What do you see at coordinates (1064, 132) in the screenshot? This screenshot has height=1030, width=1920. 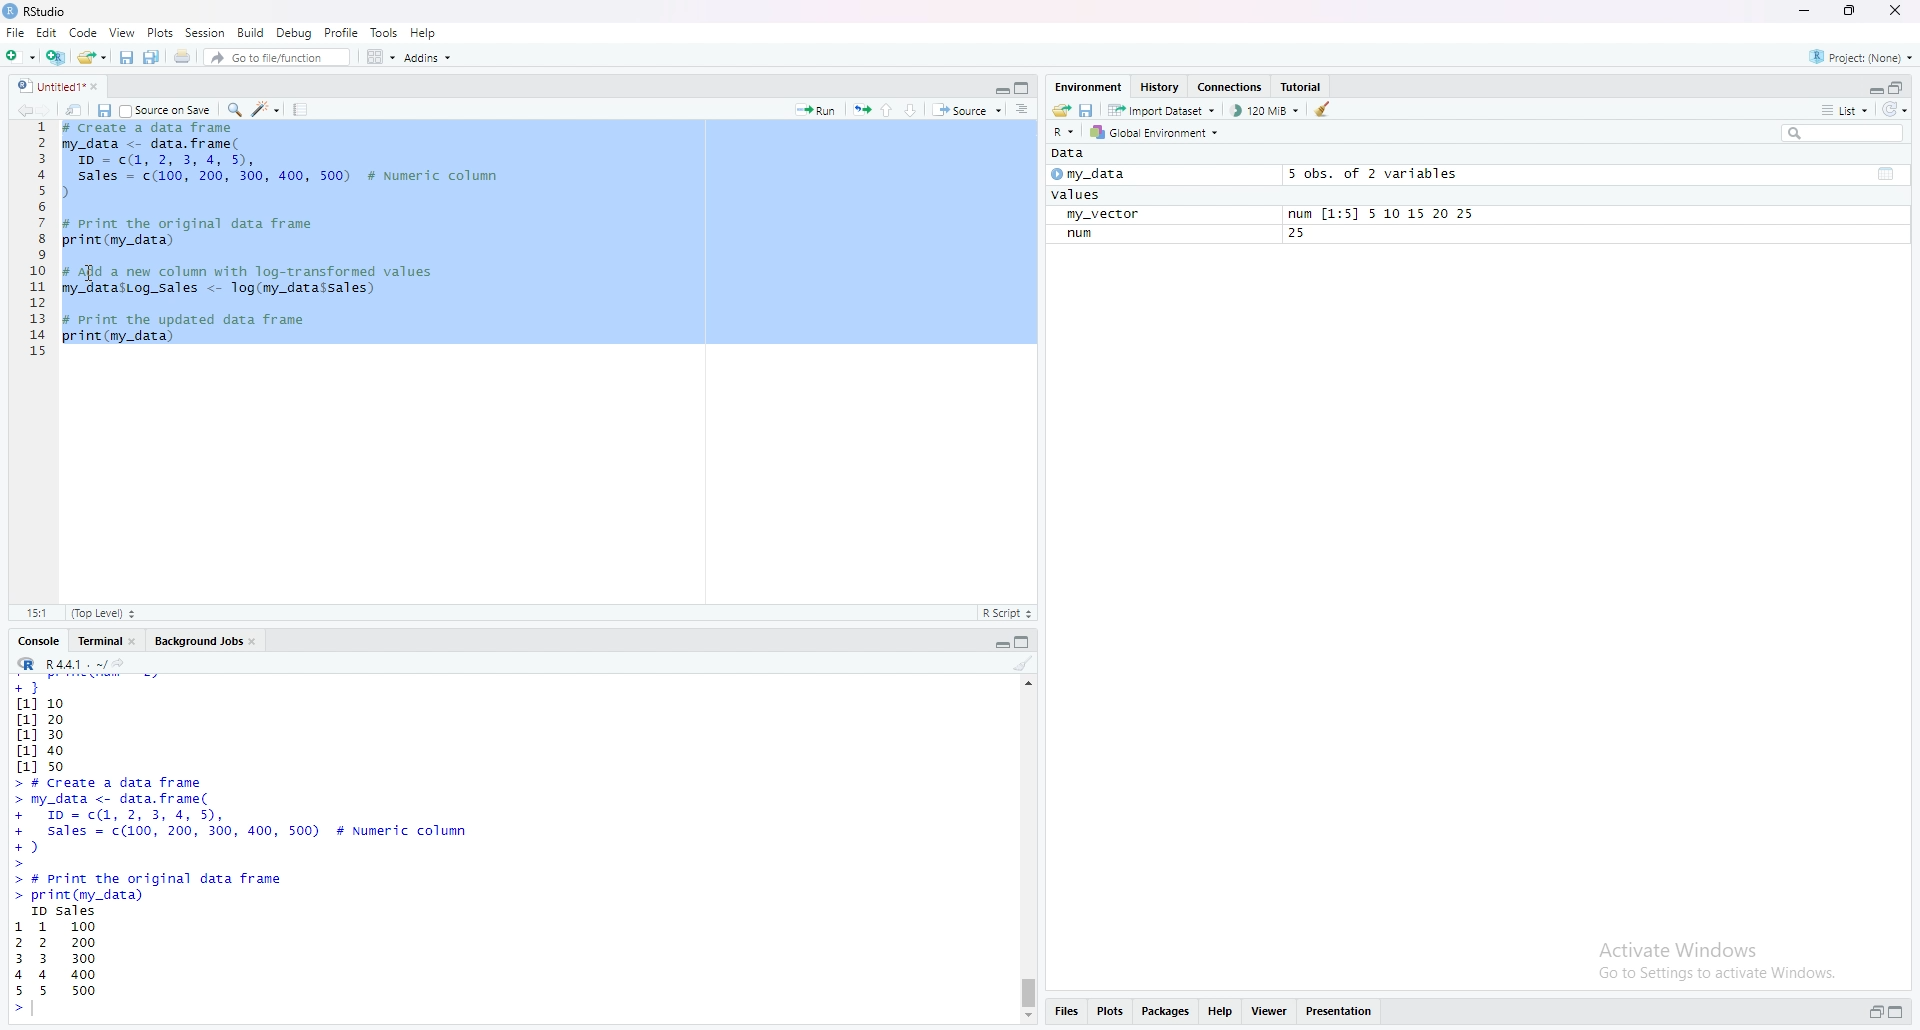 I see `language change` at bounding box center [1064, 132].